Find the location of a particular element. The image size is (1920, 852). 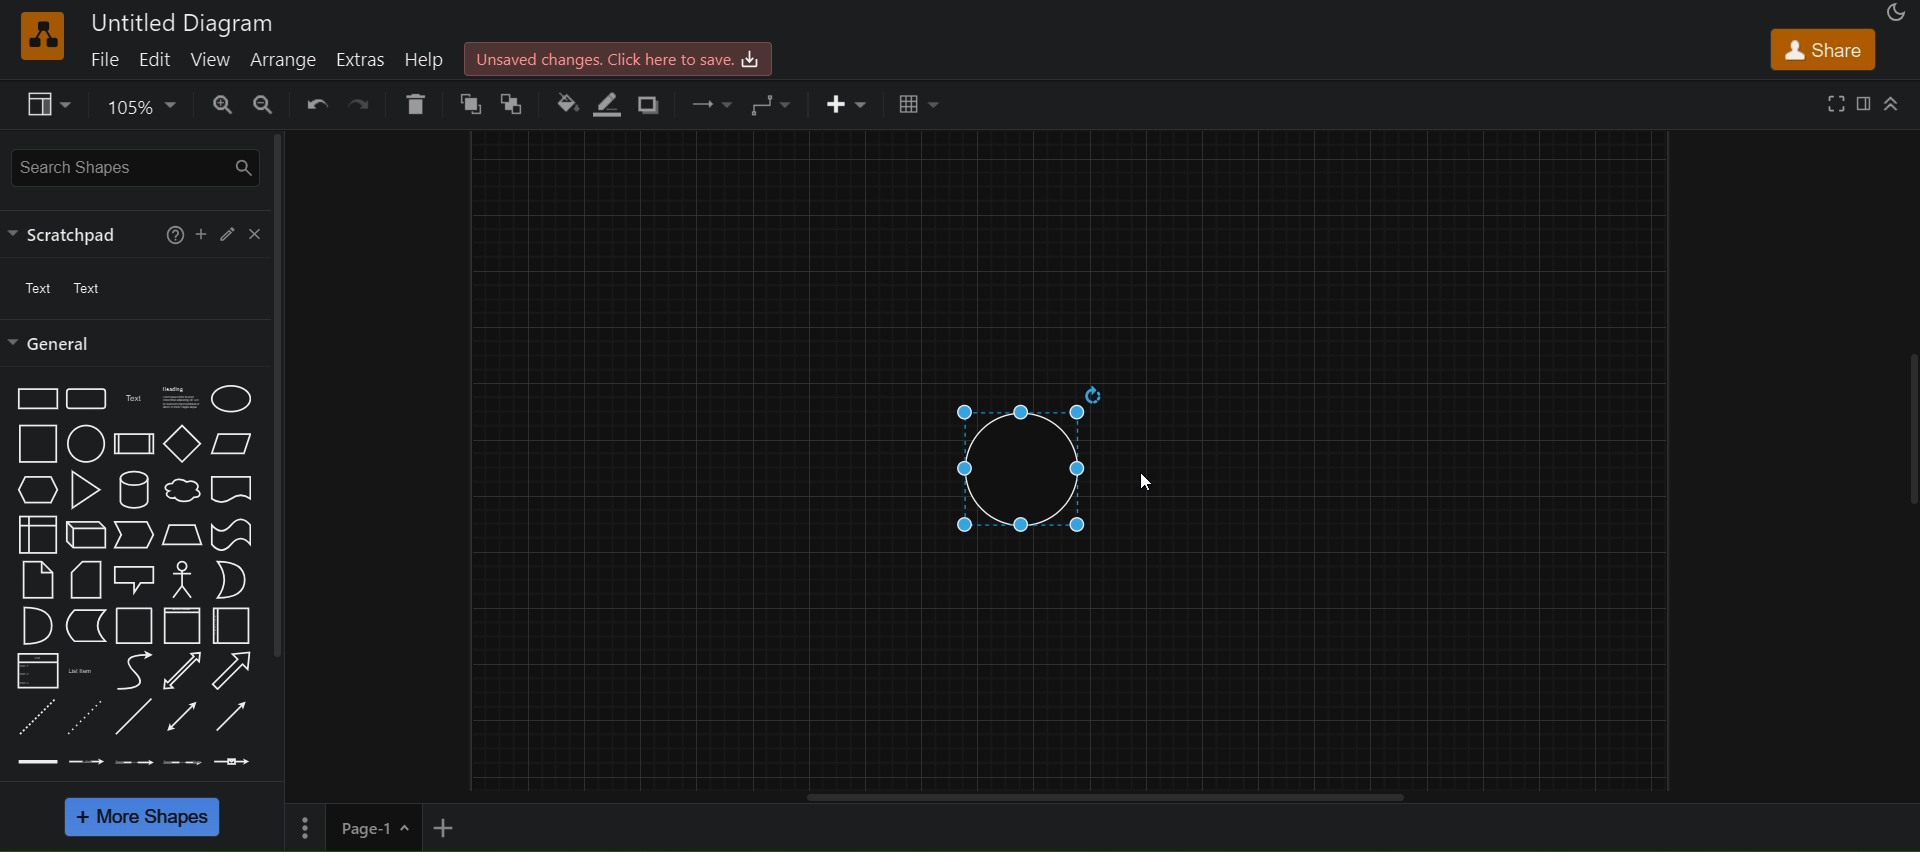

heading is located at coordinates (183, 399).